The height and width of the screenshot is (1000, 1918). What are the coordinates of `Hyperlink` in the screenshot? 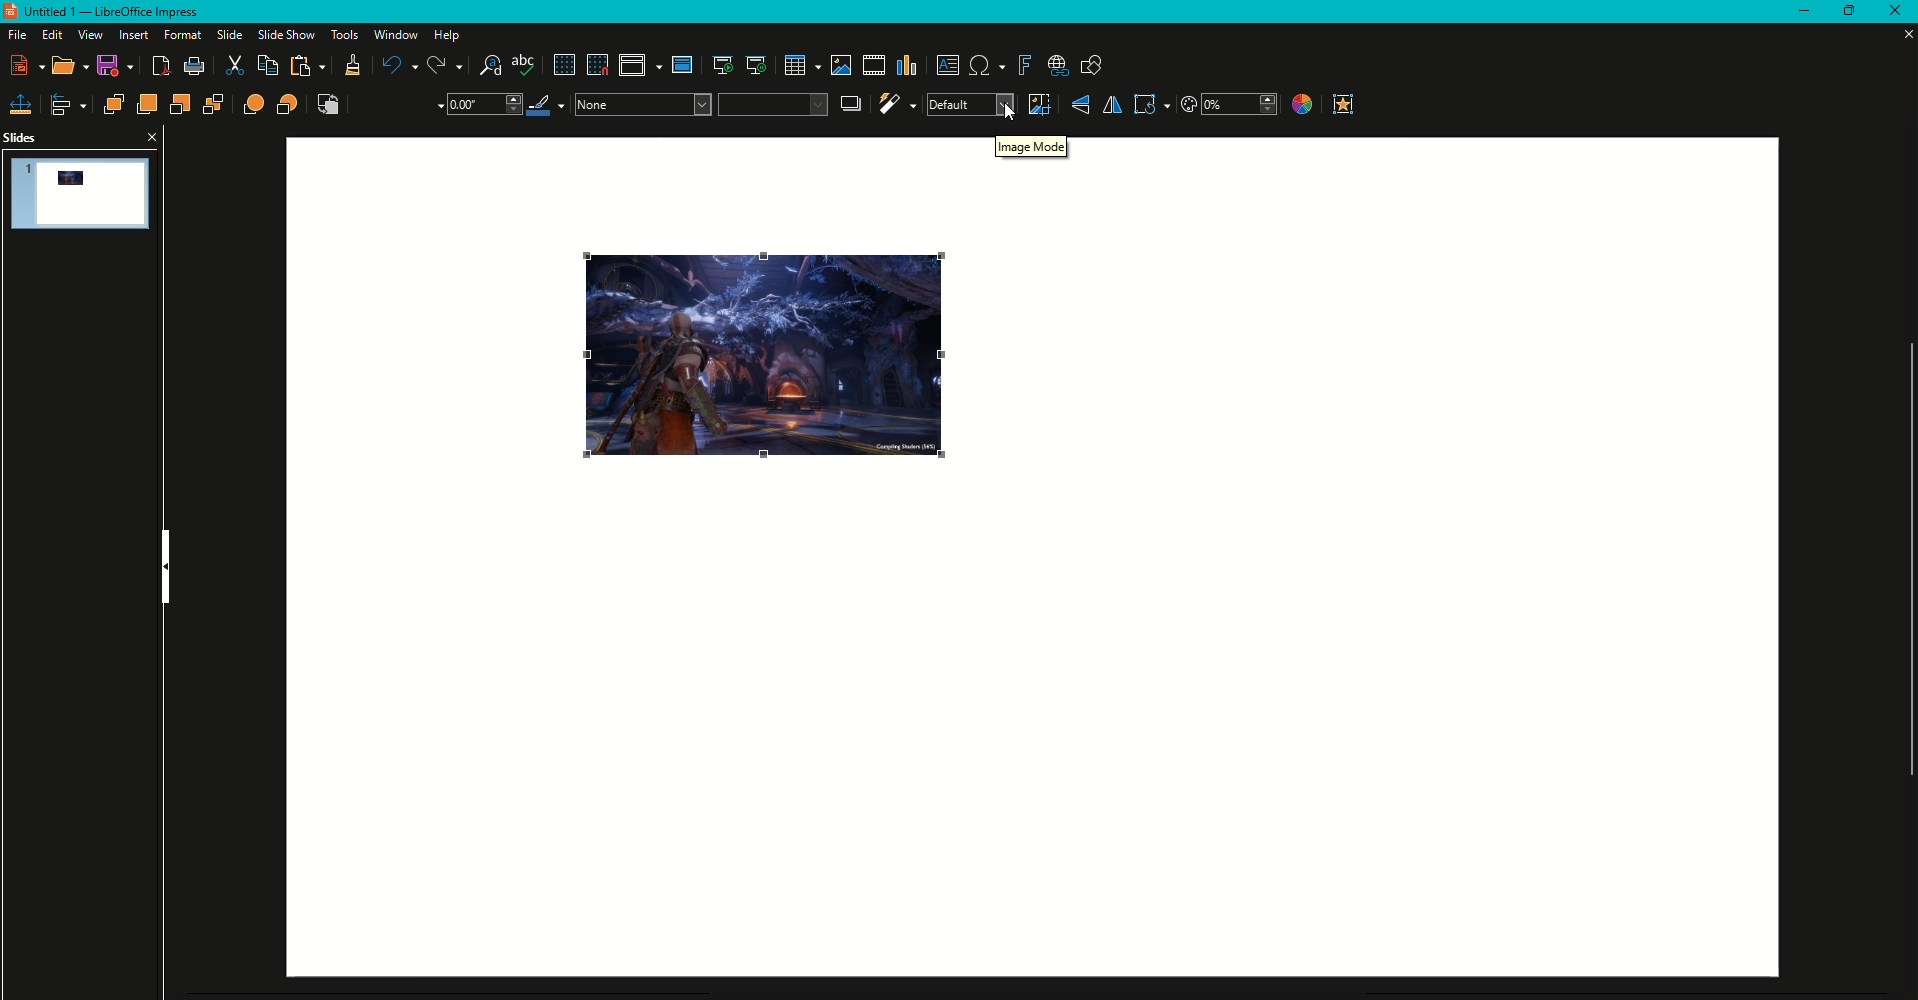 It's located at (1058, 67).